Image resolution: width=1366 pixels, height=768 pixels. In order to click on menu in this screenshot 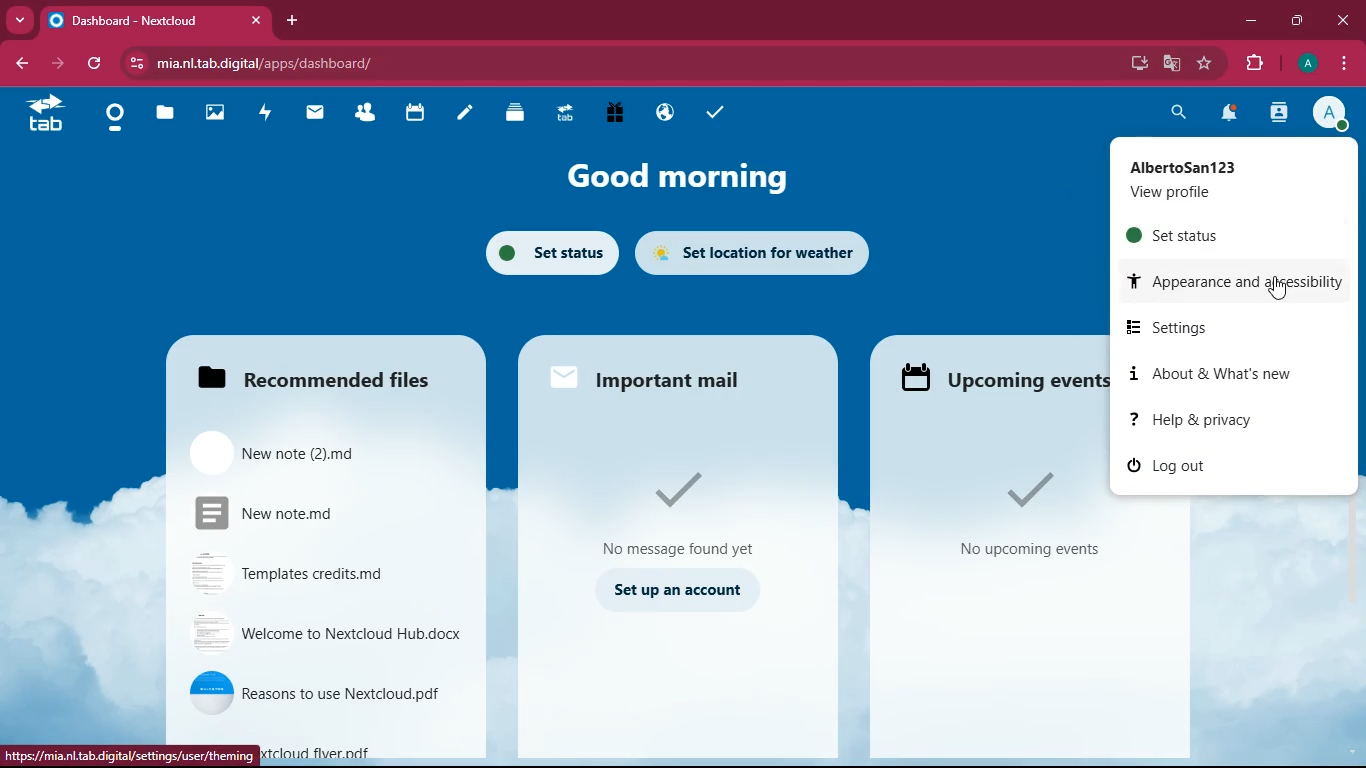, I will do `click(1341, 62)`.